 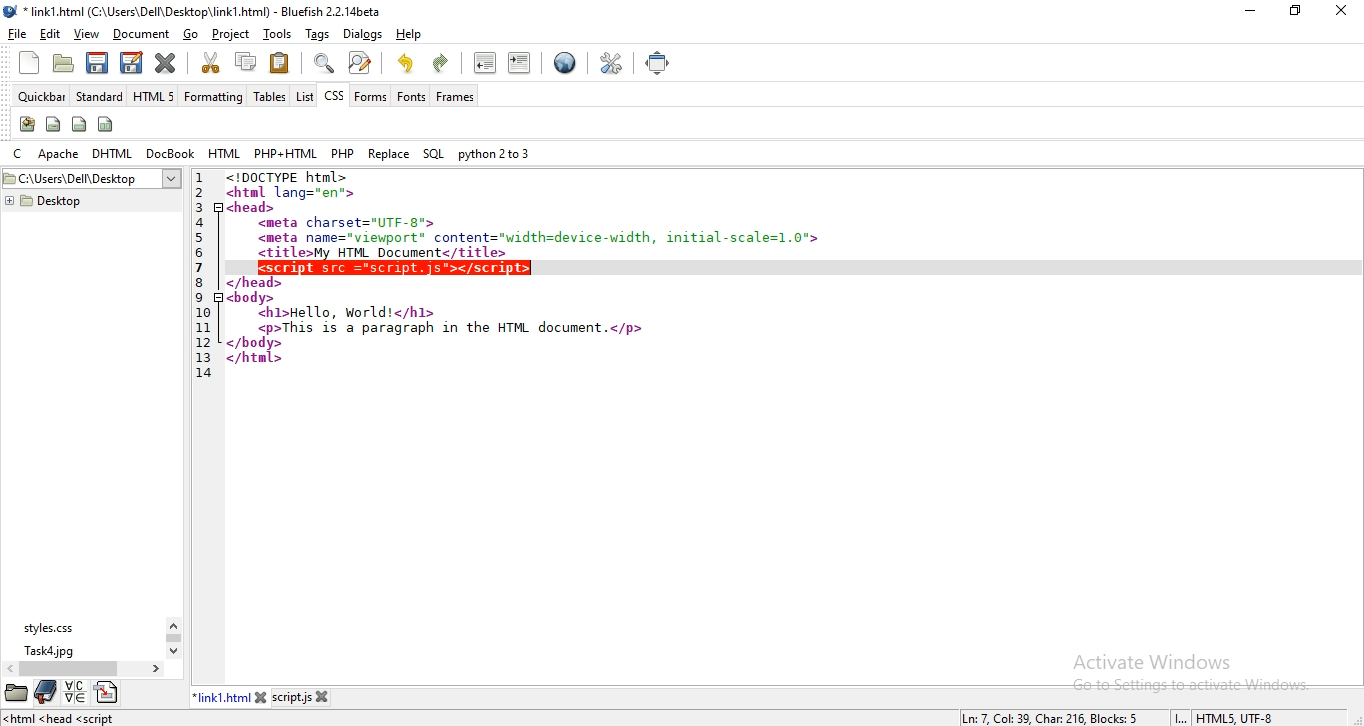 I want to click on replace, so click(x=389, y=153).